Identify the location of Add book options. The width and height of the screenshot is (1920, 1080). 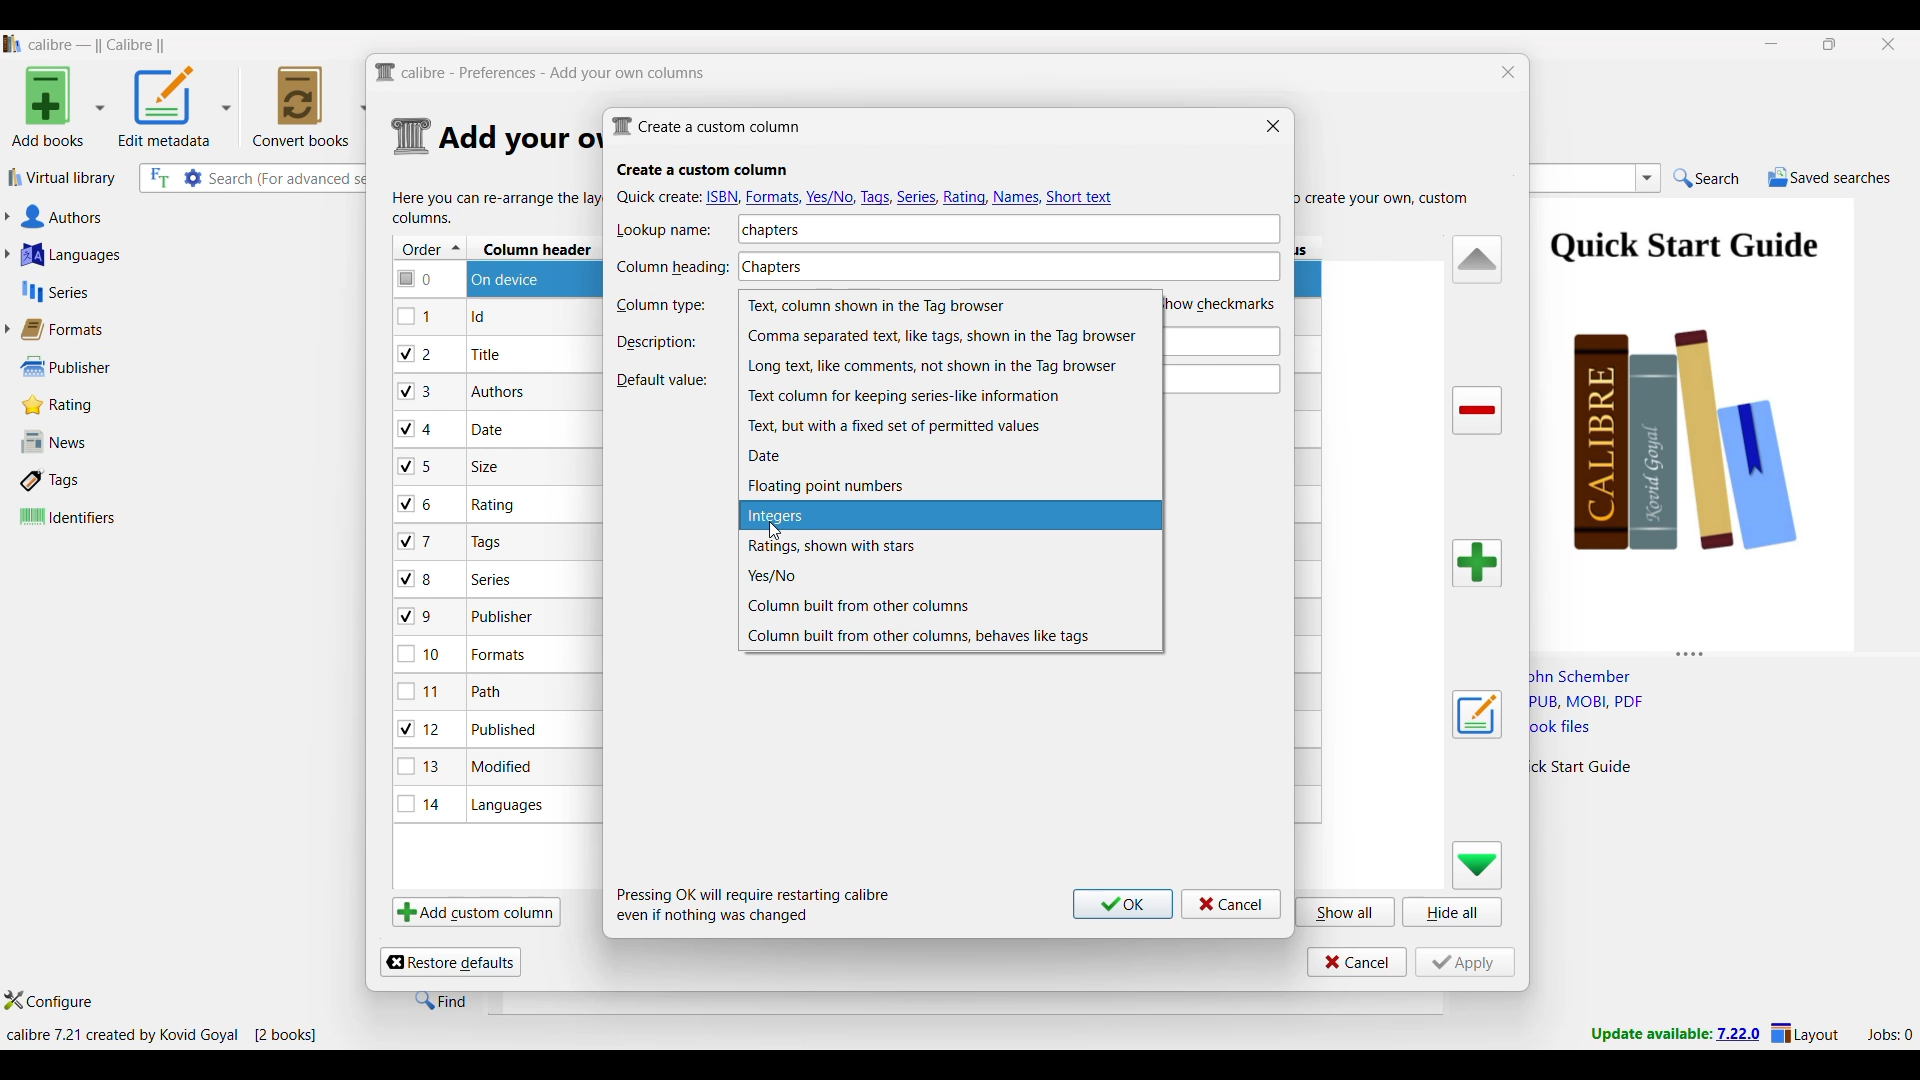
(59, 106).